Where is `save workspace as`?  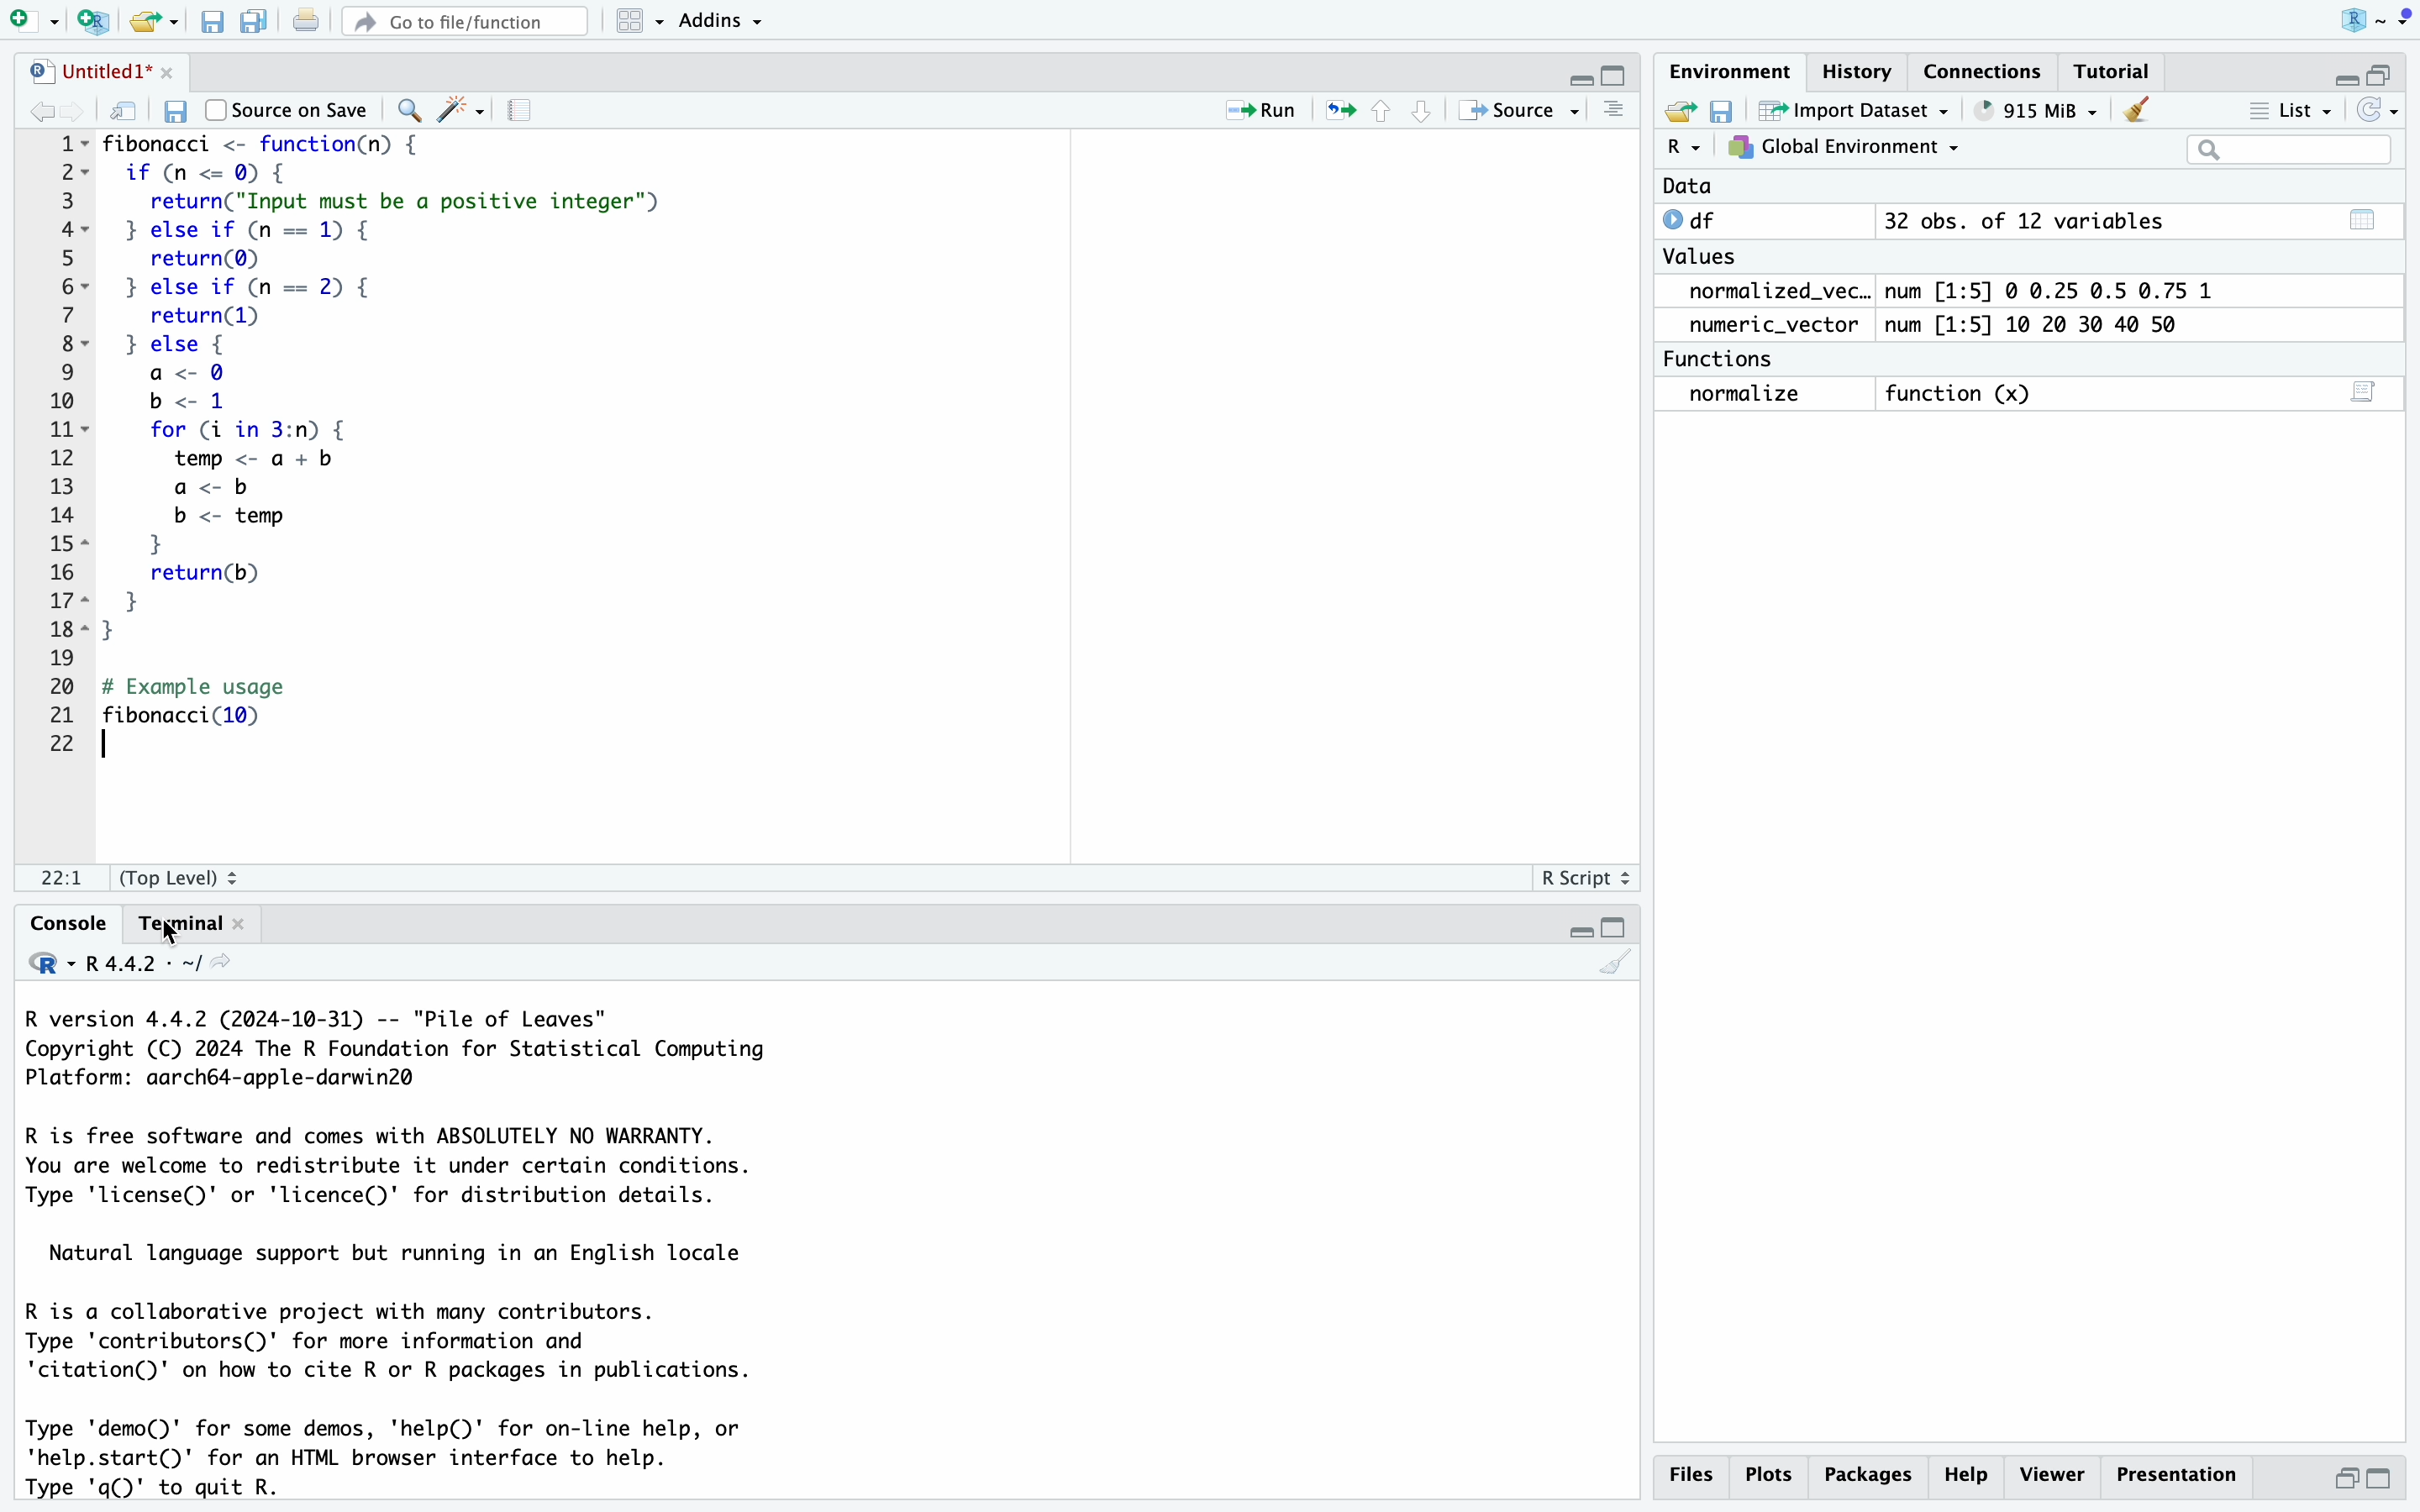
save workspace as is located at coordinates (1729, 112).